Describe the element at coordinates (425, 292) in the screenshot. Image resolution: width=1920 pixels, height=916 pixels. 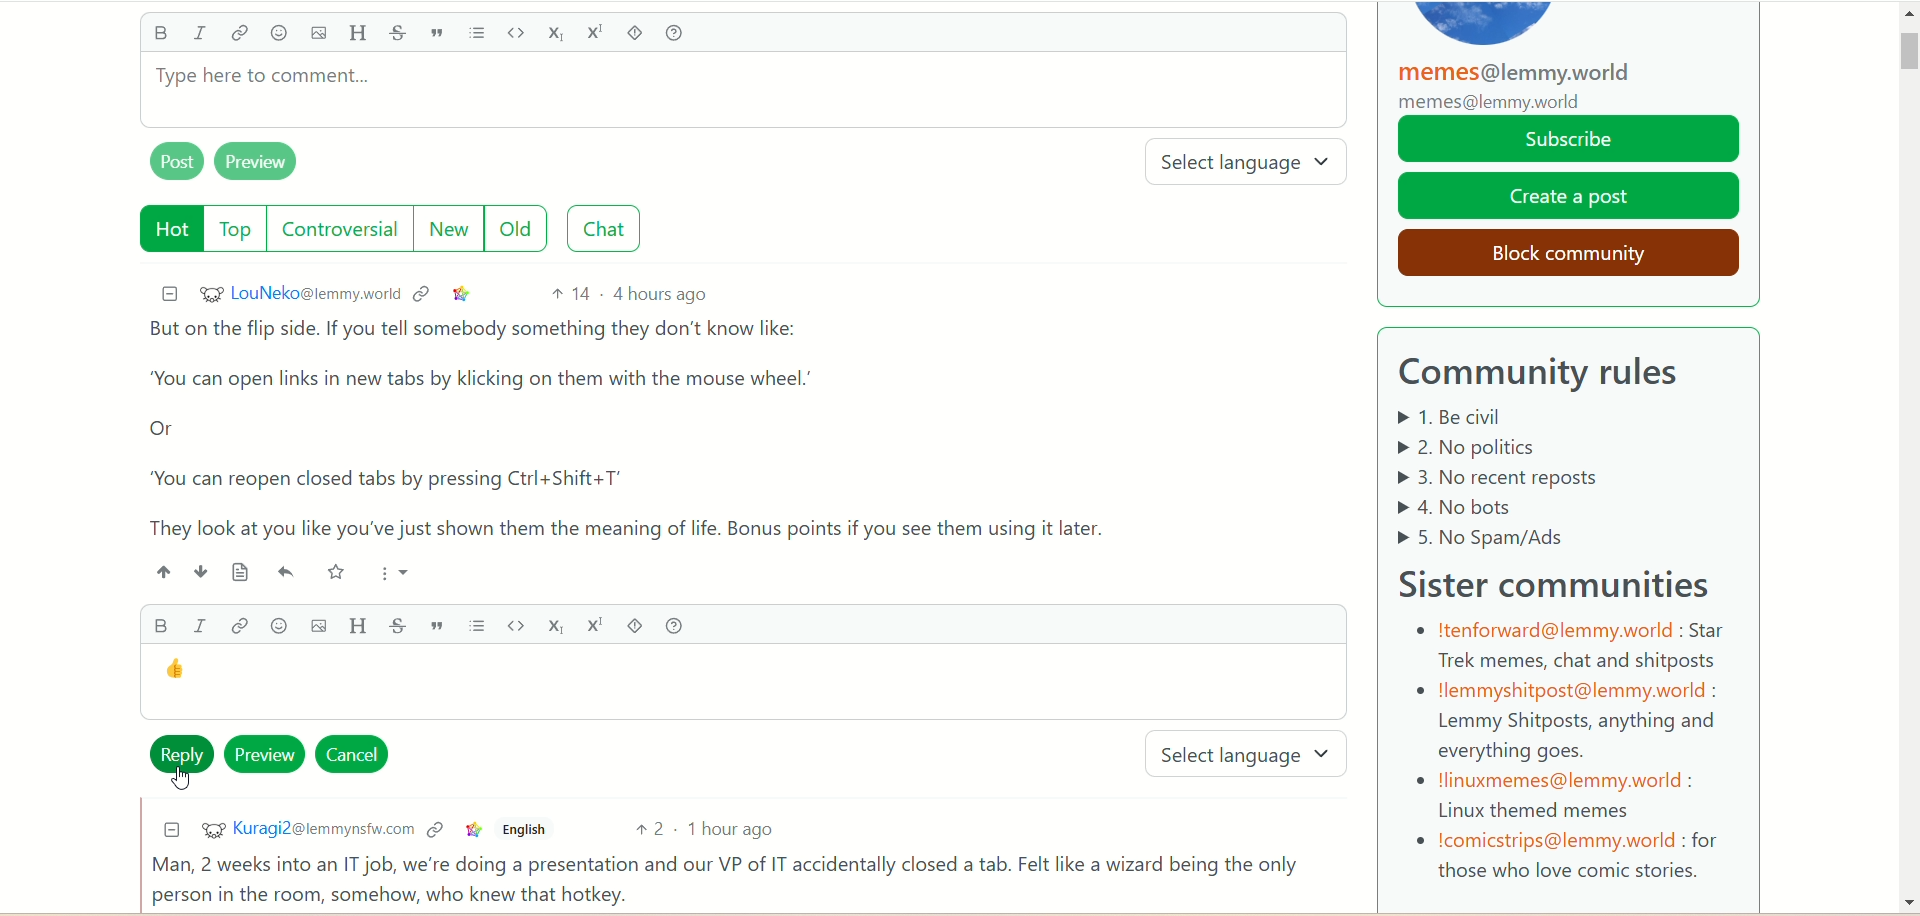
I see `context` at that location.